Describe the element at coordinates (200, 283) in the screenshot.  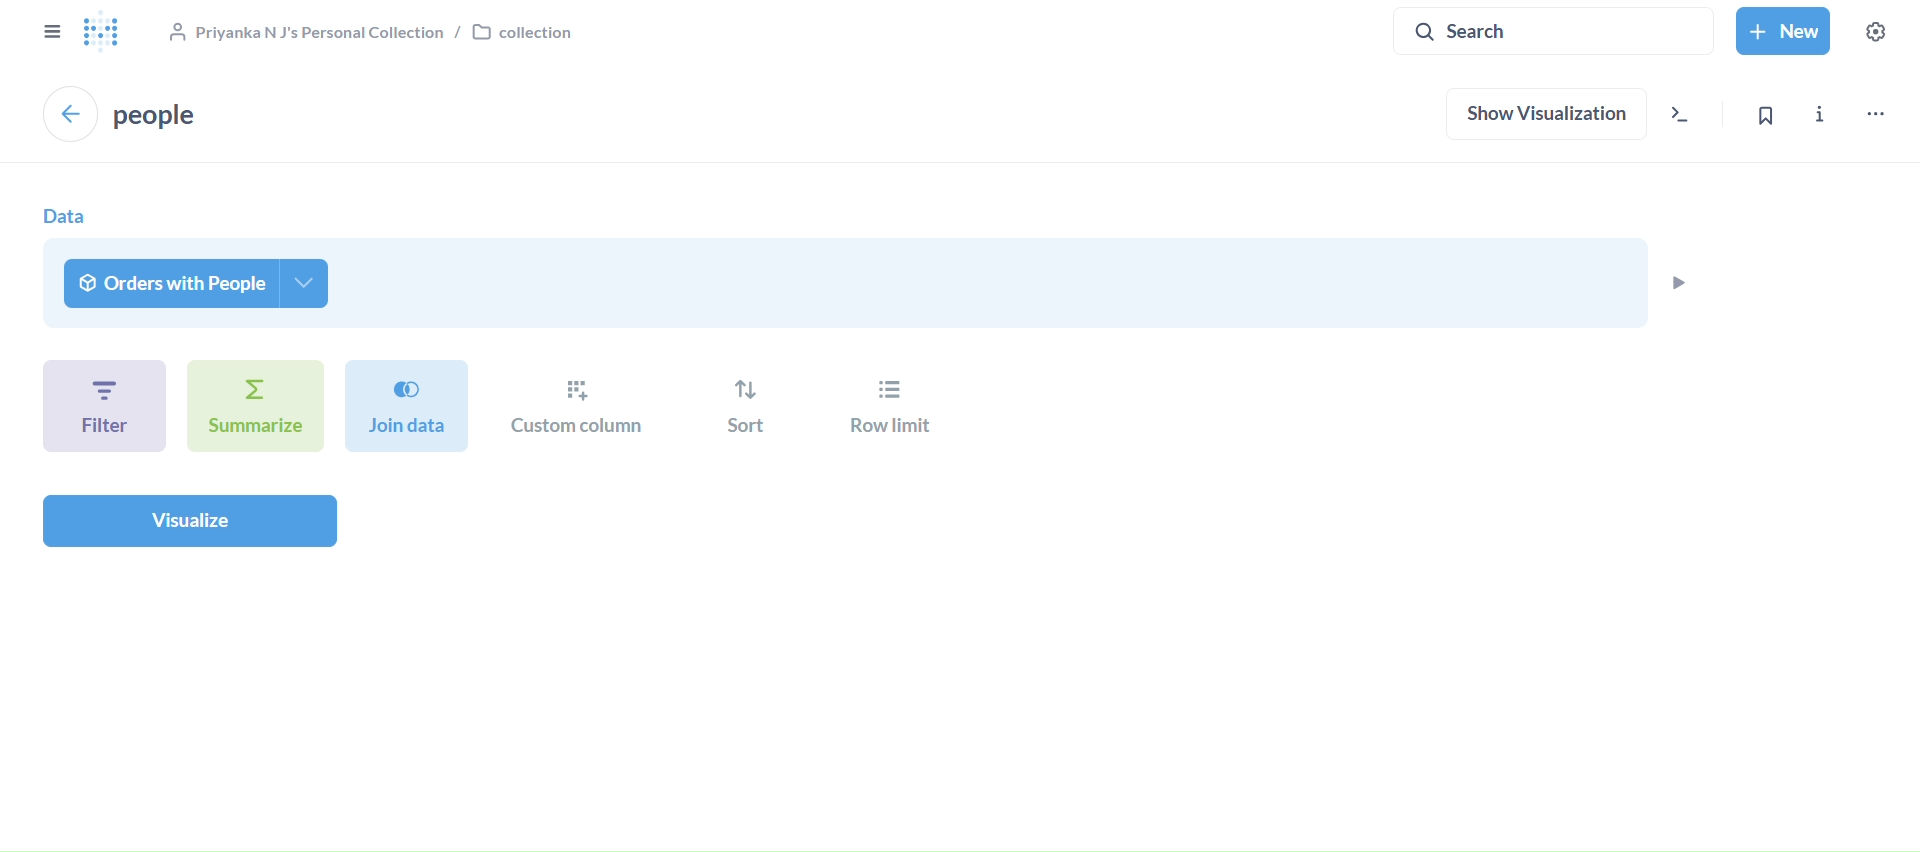
I see `orders with people` at that location.